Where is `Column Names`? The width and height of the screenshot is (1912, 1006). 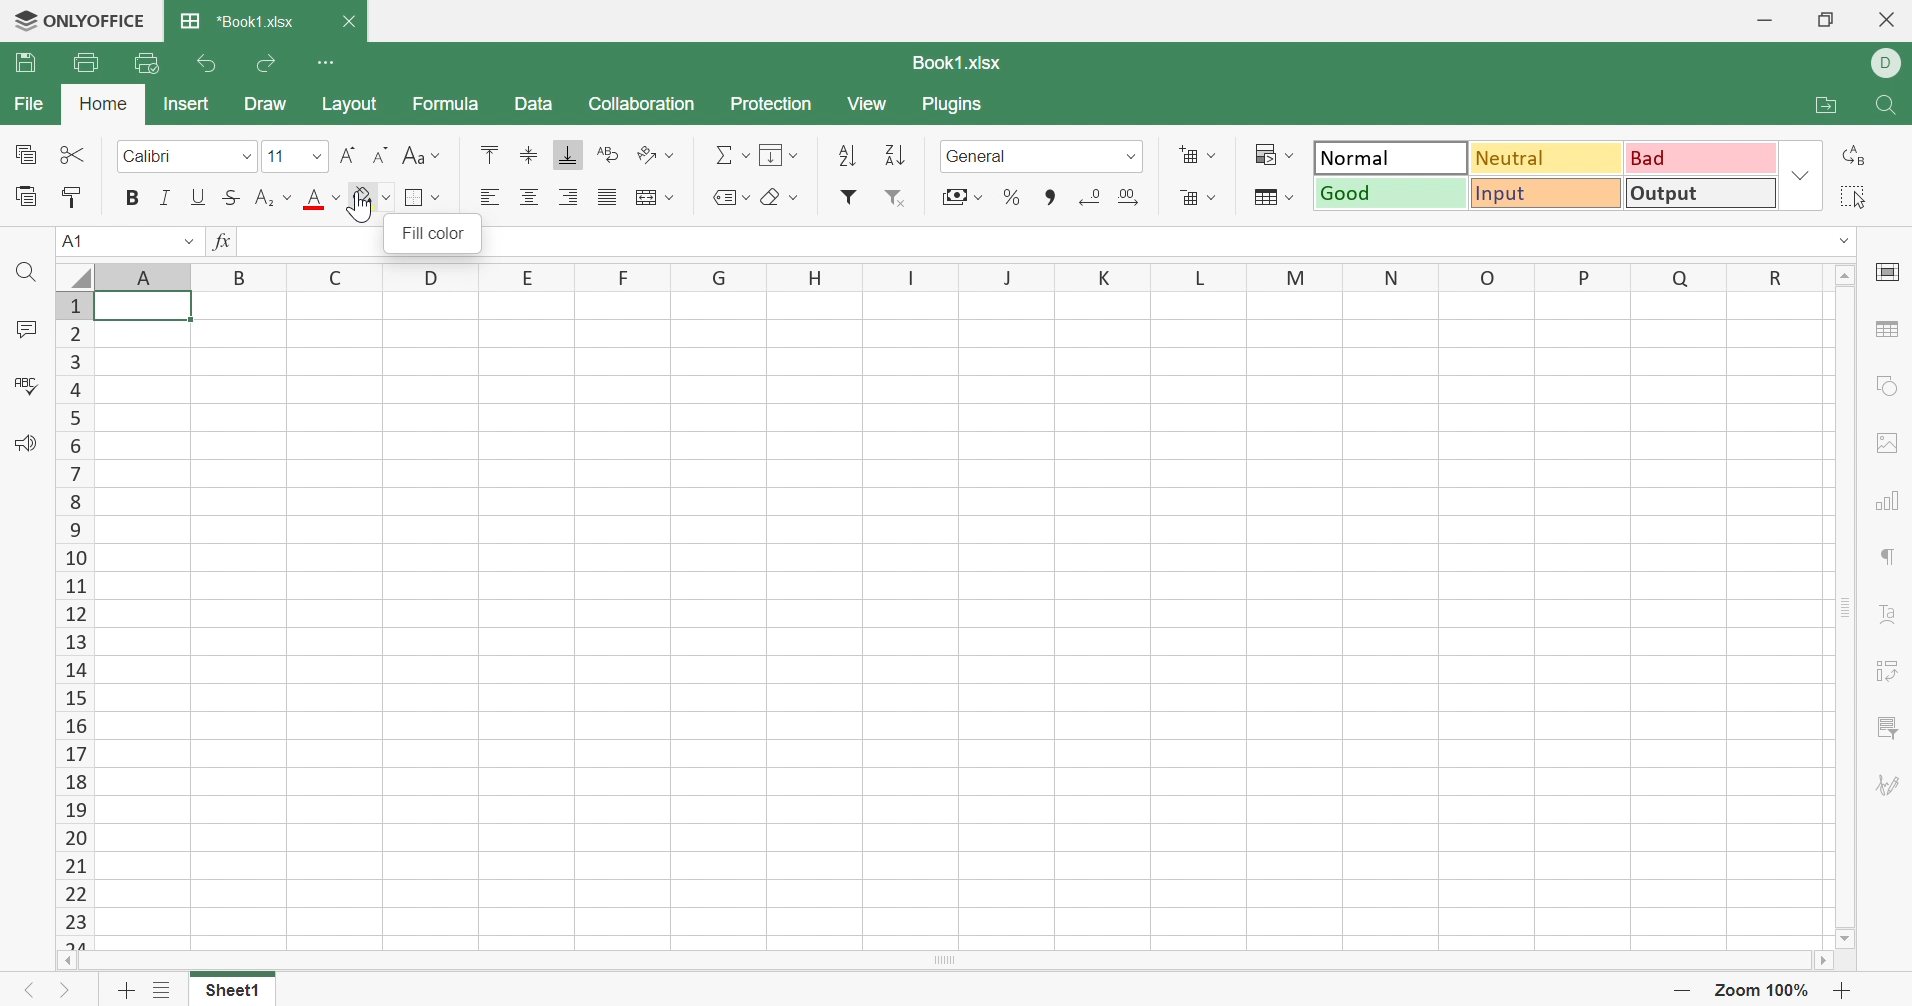
Column Names is located at coordinates (931, 278).